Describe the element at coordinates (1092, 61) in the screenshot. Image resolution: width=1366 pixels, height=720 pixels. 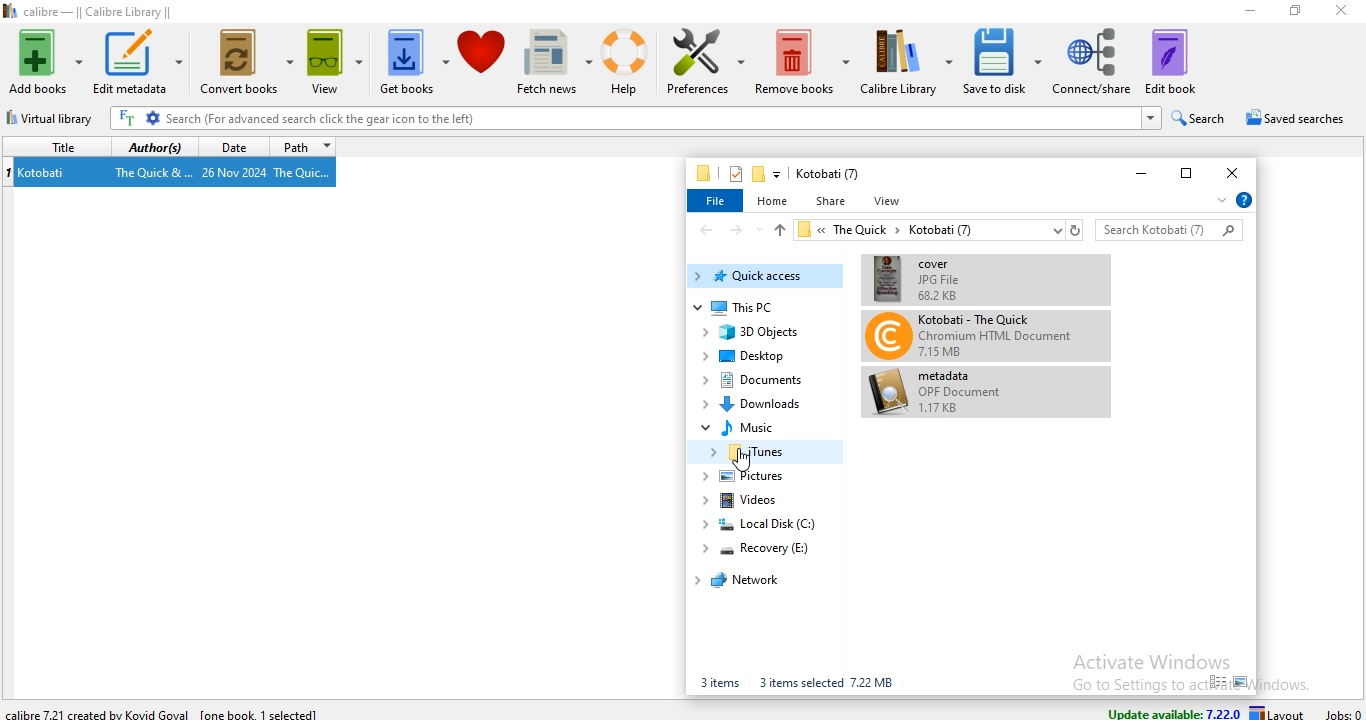
I see `connect/share` at that location.